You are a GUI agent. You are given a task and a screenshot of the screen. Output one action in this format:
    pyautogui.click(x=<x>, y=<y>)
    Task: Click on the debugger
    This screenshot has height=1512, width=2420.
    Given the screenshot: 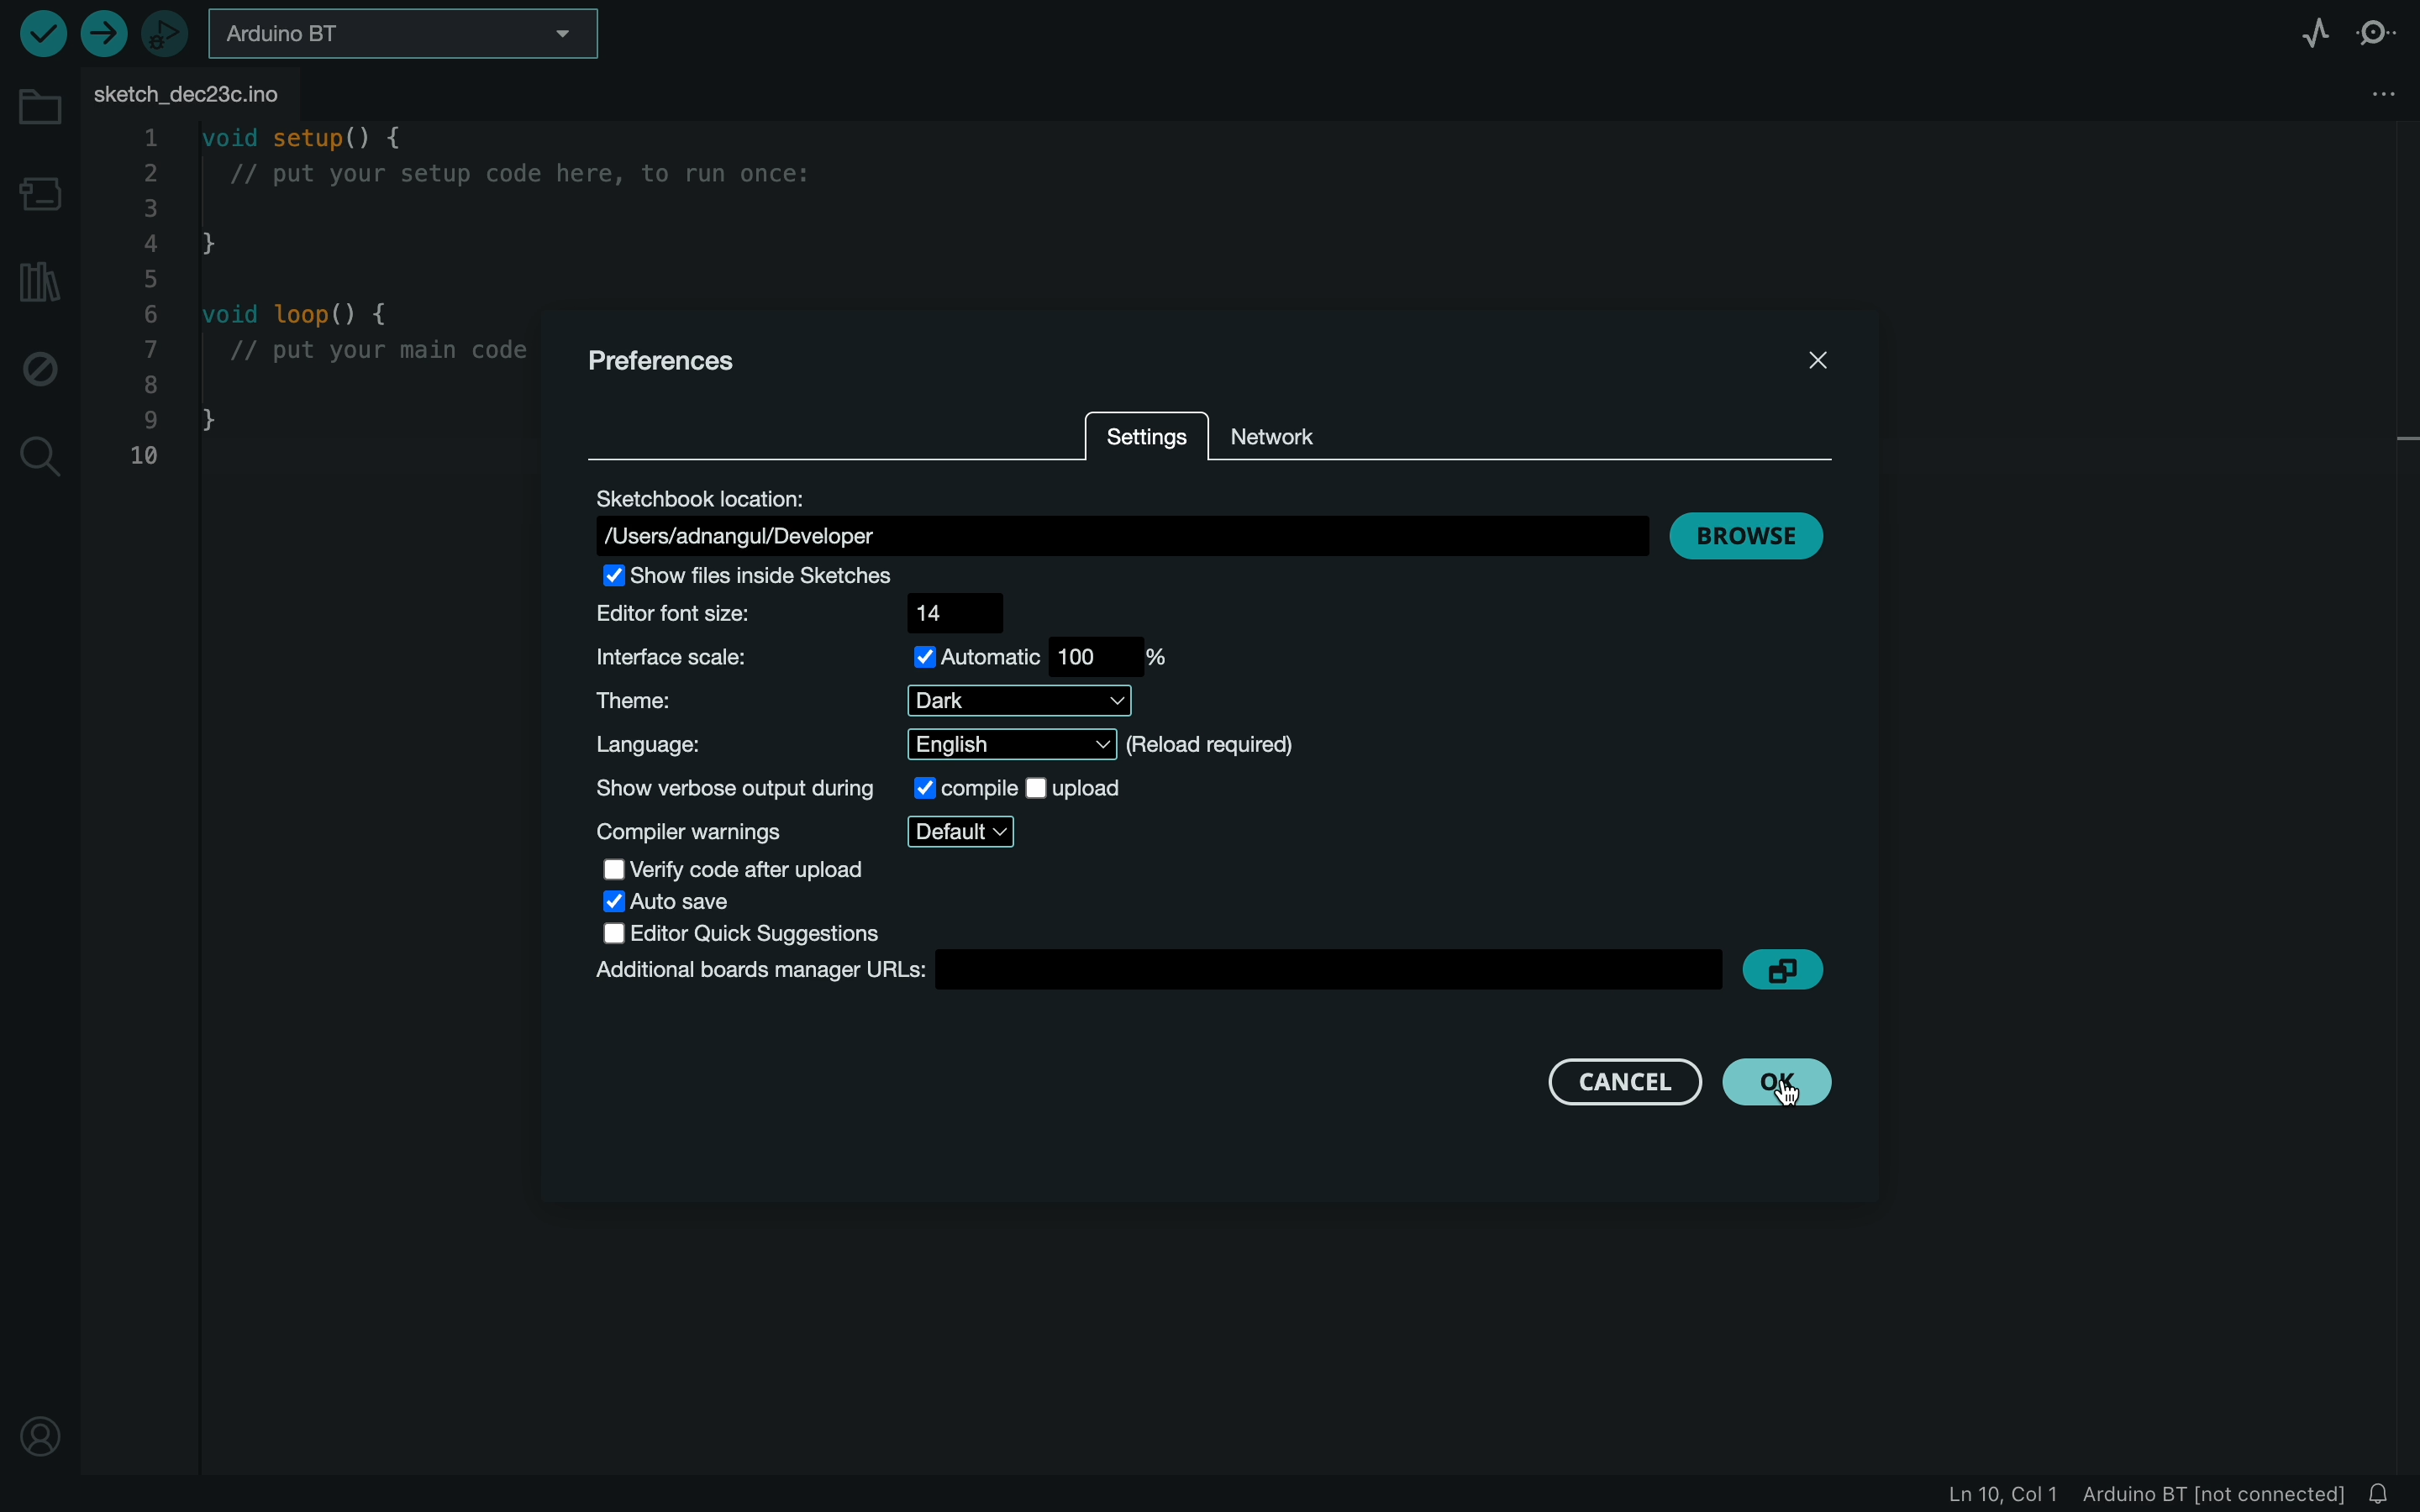 What is the action you would take?
    pyautogui.click(x=162, y=33)
    